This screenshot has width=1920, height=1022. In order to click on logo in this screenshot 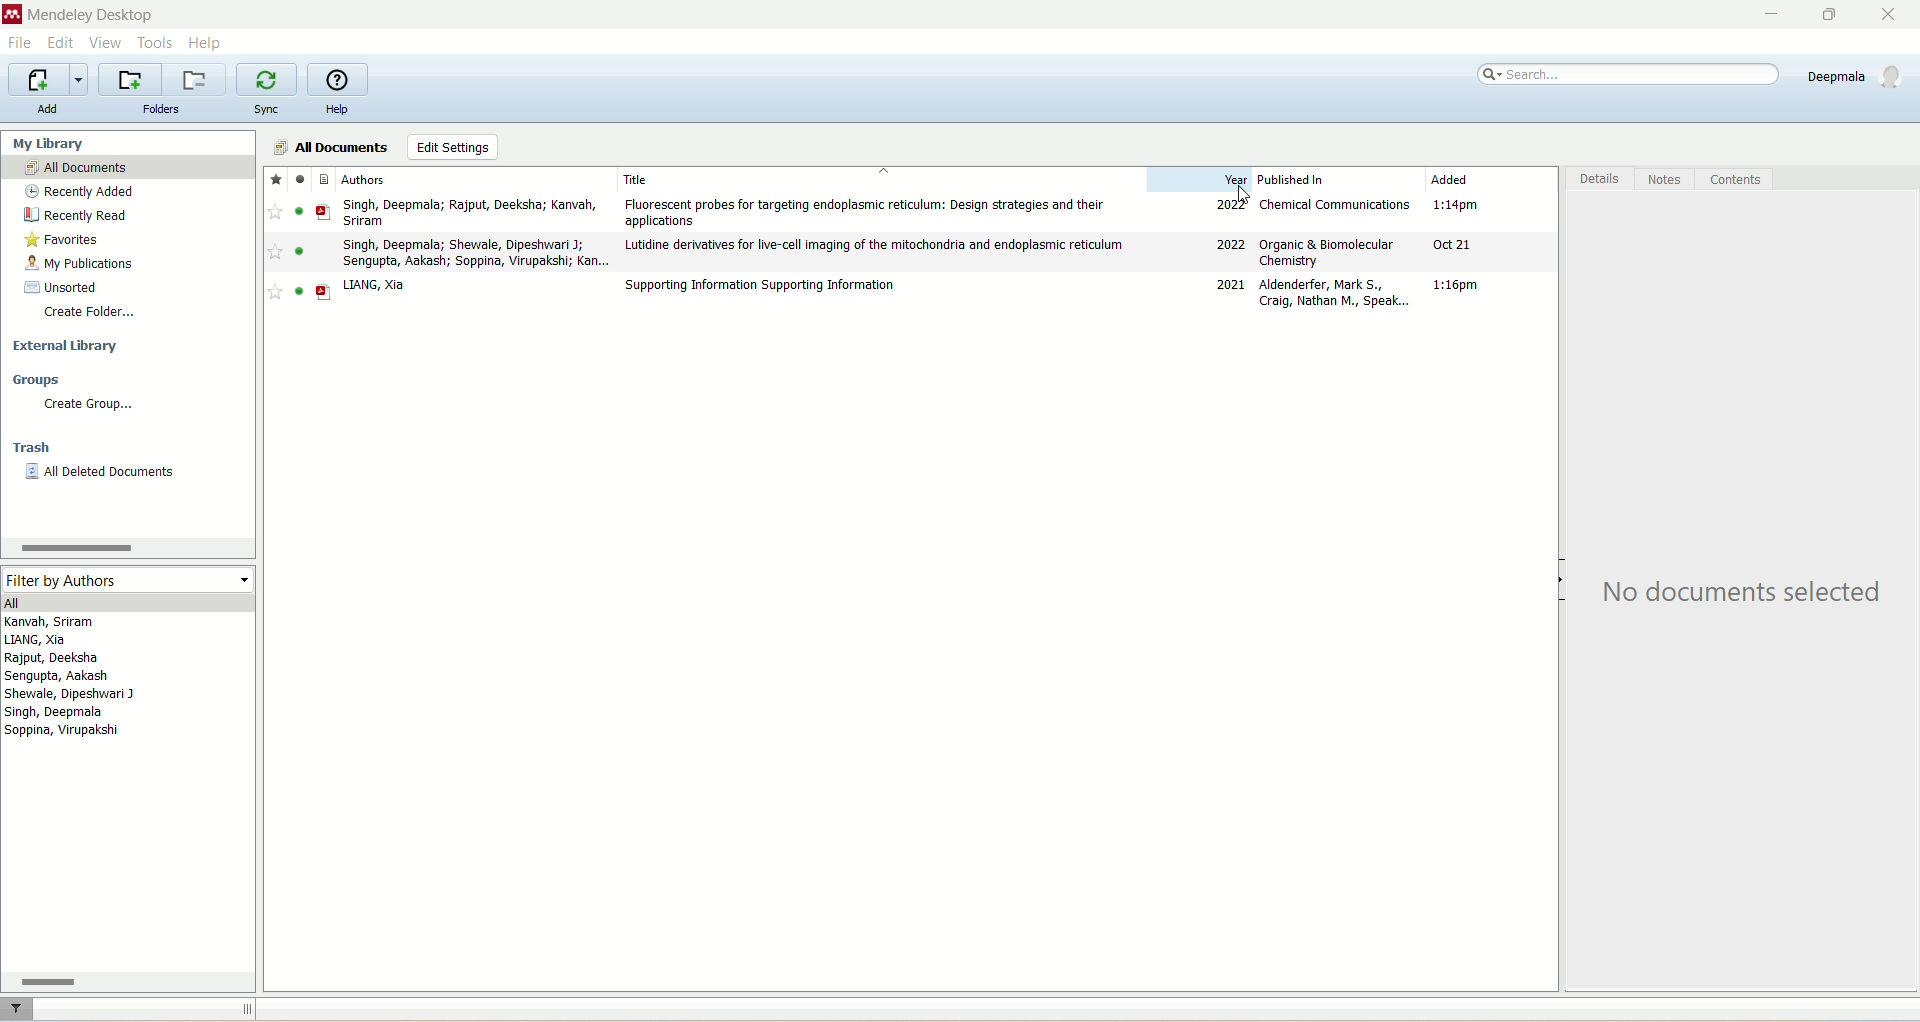, I will do `click(12, 15)`.